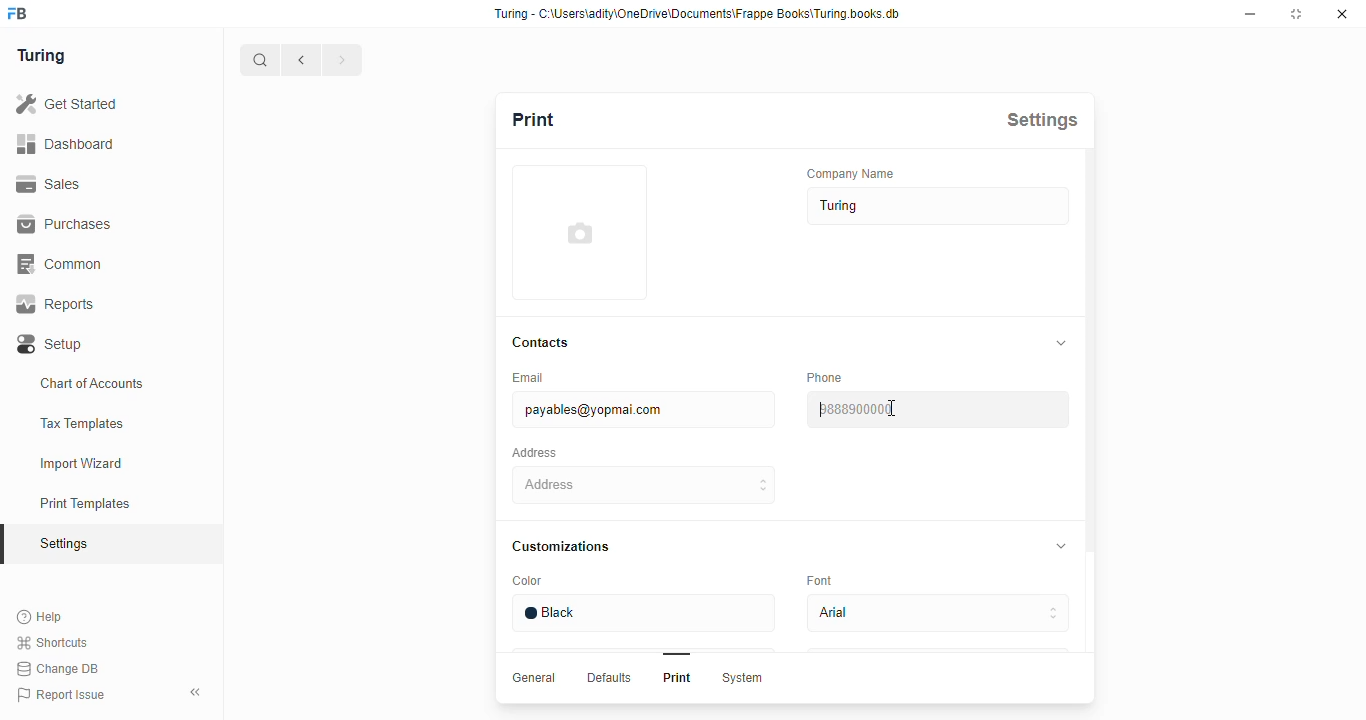 The height and width of the screenshot is (720, 1366). I want to click on 9888900000, so click(941, 408).